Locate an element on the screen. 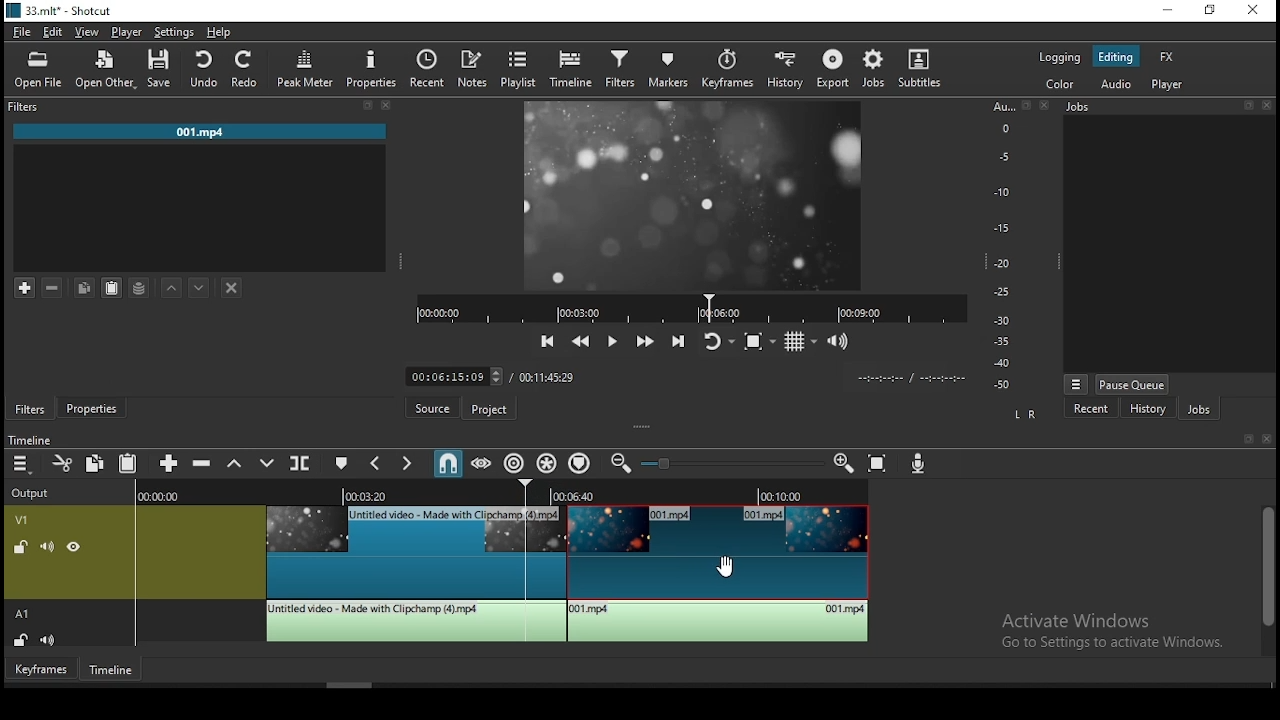 This screenshot has height=720, width=1280. play quickly forward is located at coordinates (646, 341).